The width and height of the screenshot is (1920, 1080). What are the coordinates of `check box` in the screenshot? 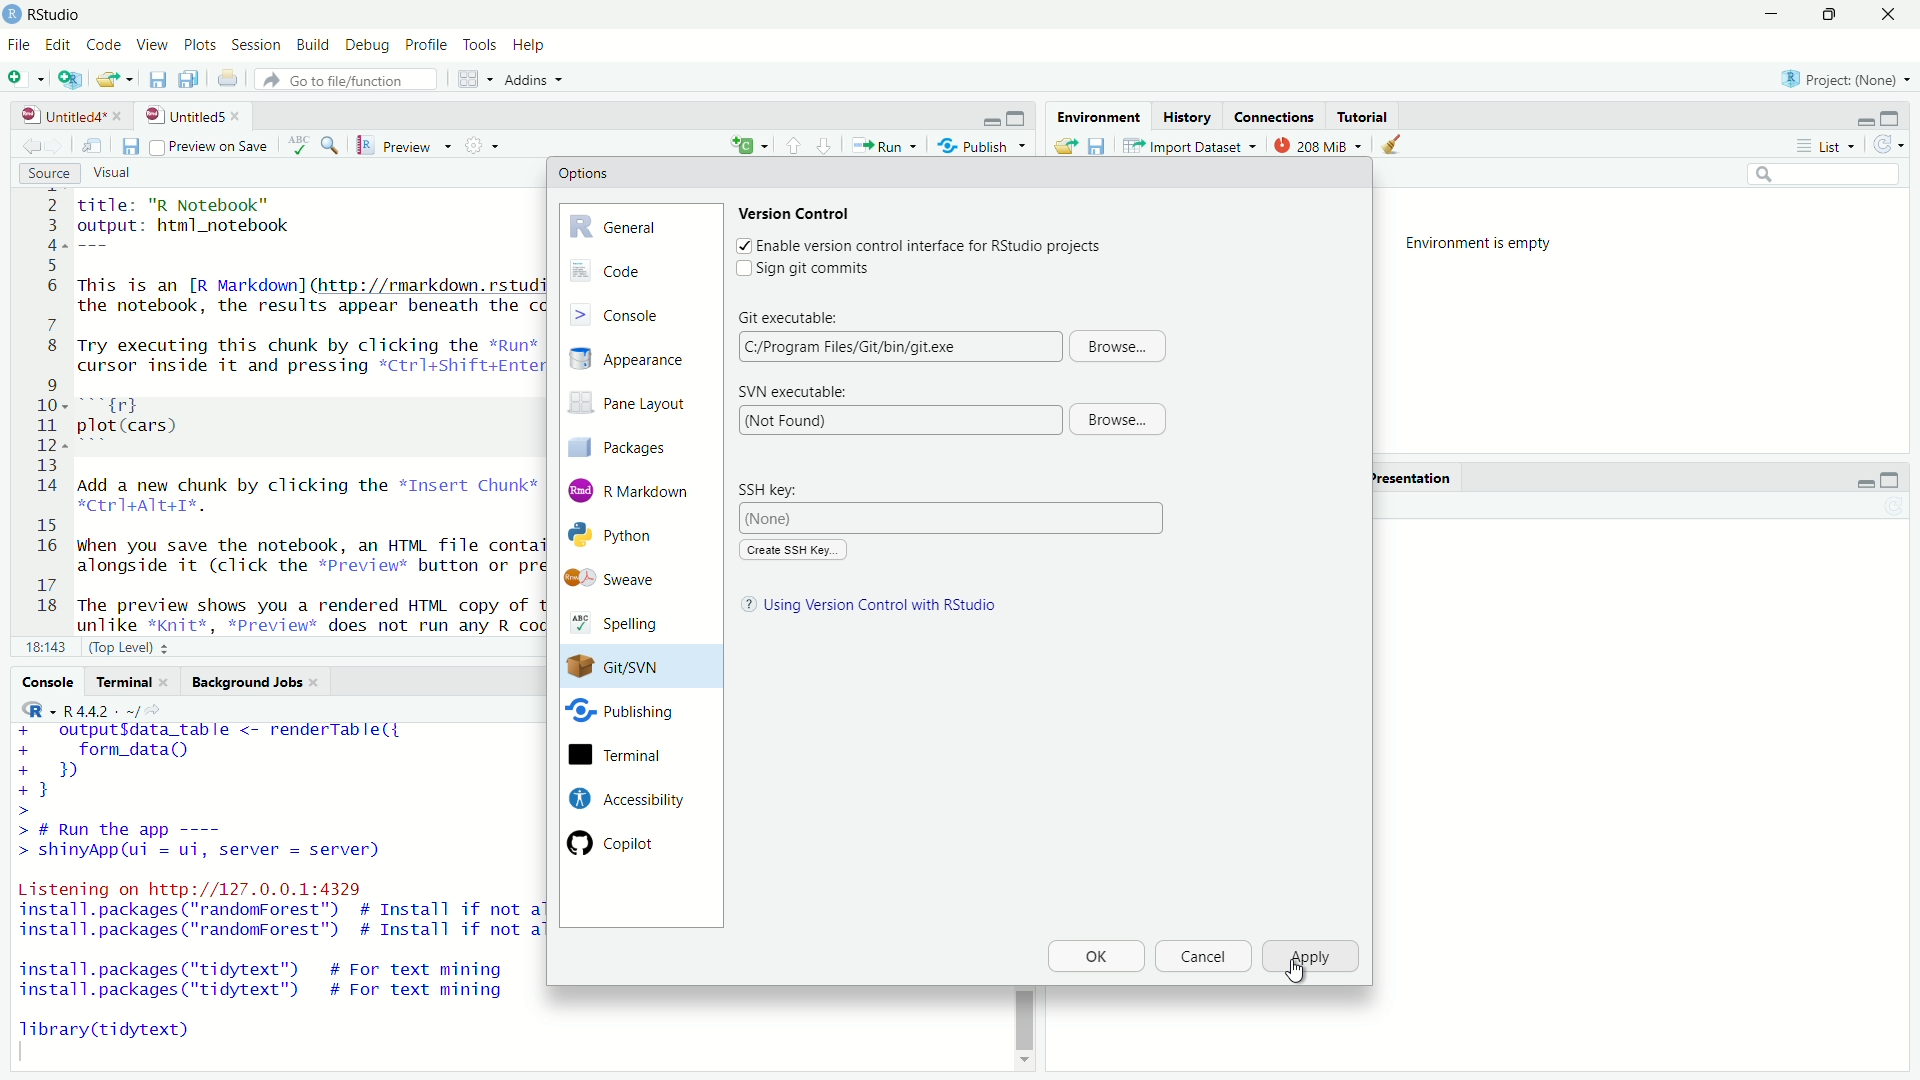 It's located at (738, 269).